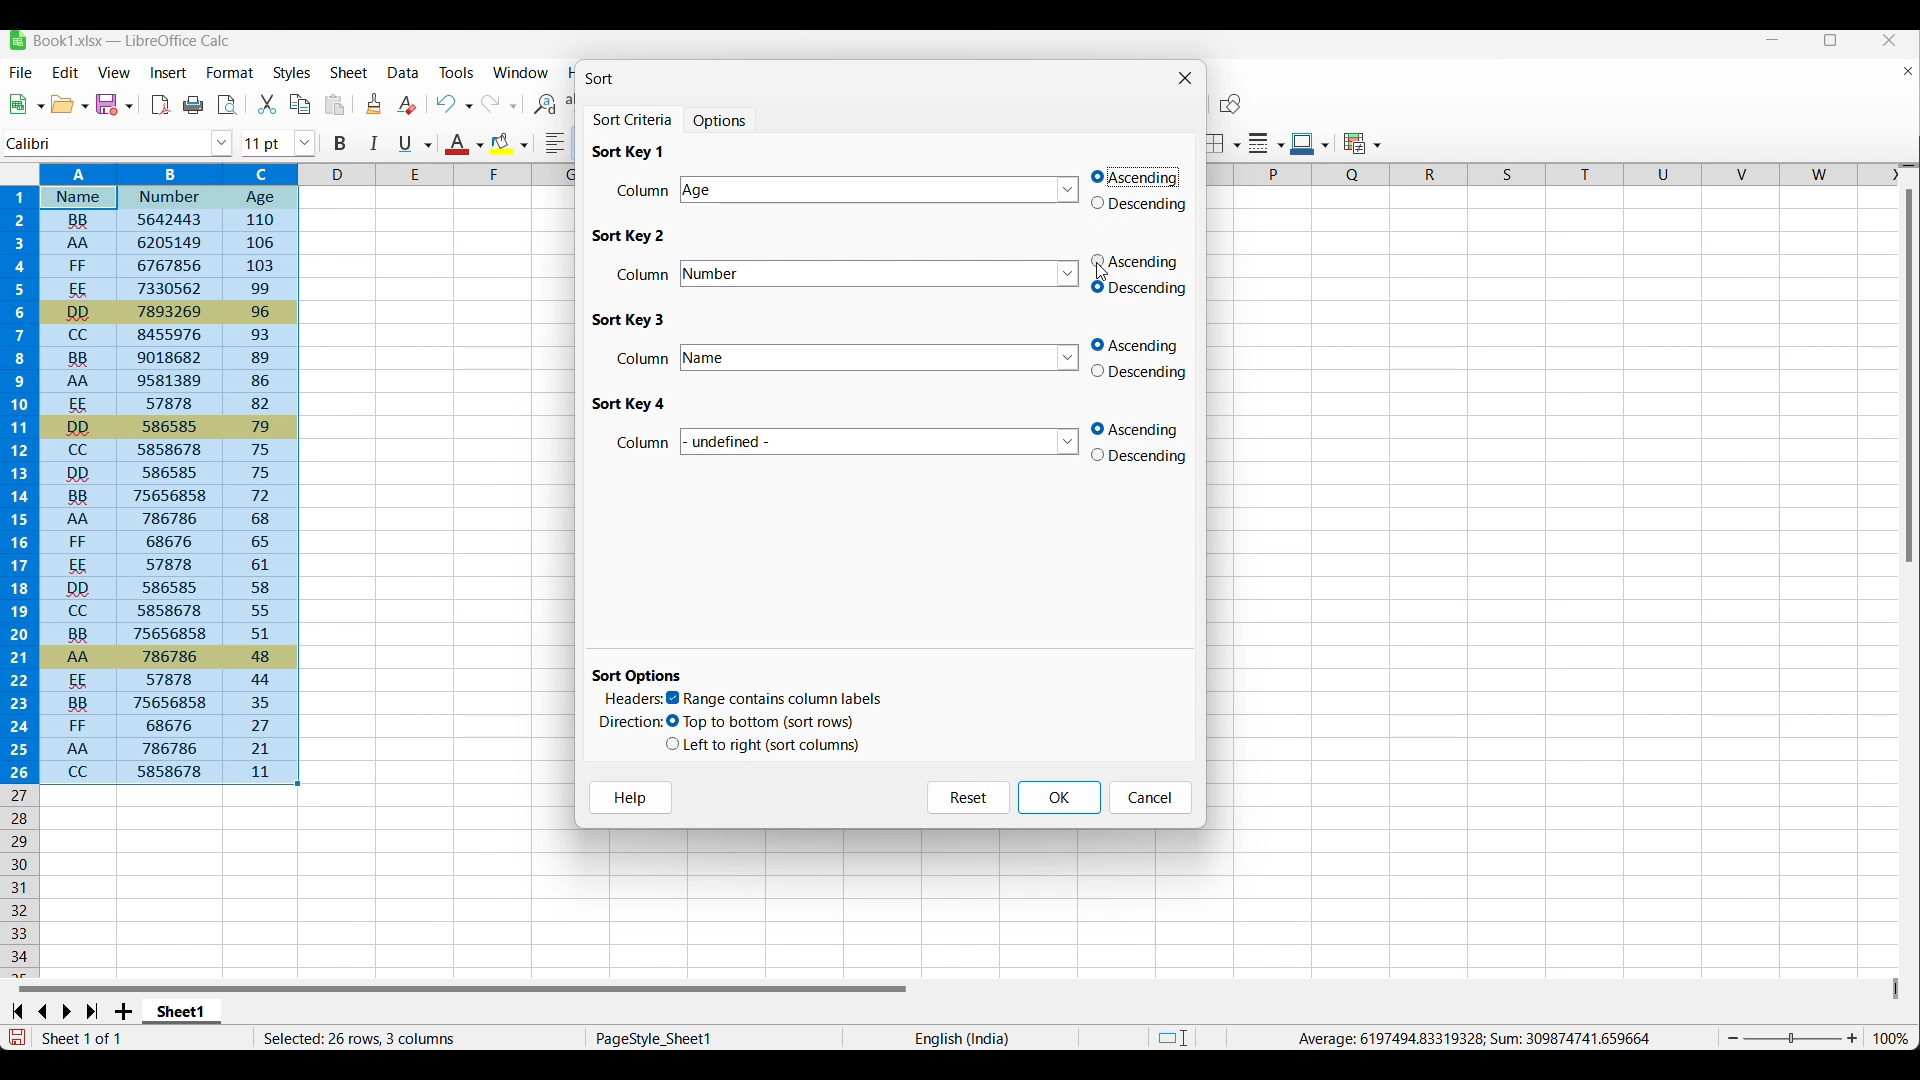 Image resolution: width=1920 pixels, height=1080 pixels. I want to click on Sort 1, so click(628, 151).